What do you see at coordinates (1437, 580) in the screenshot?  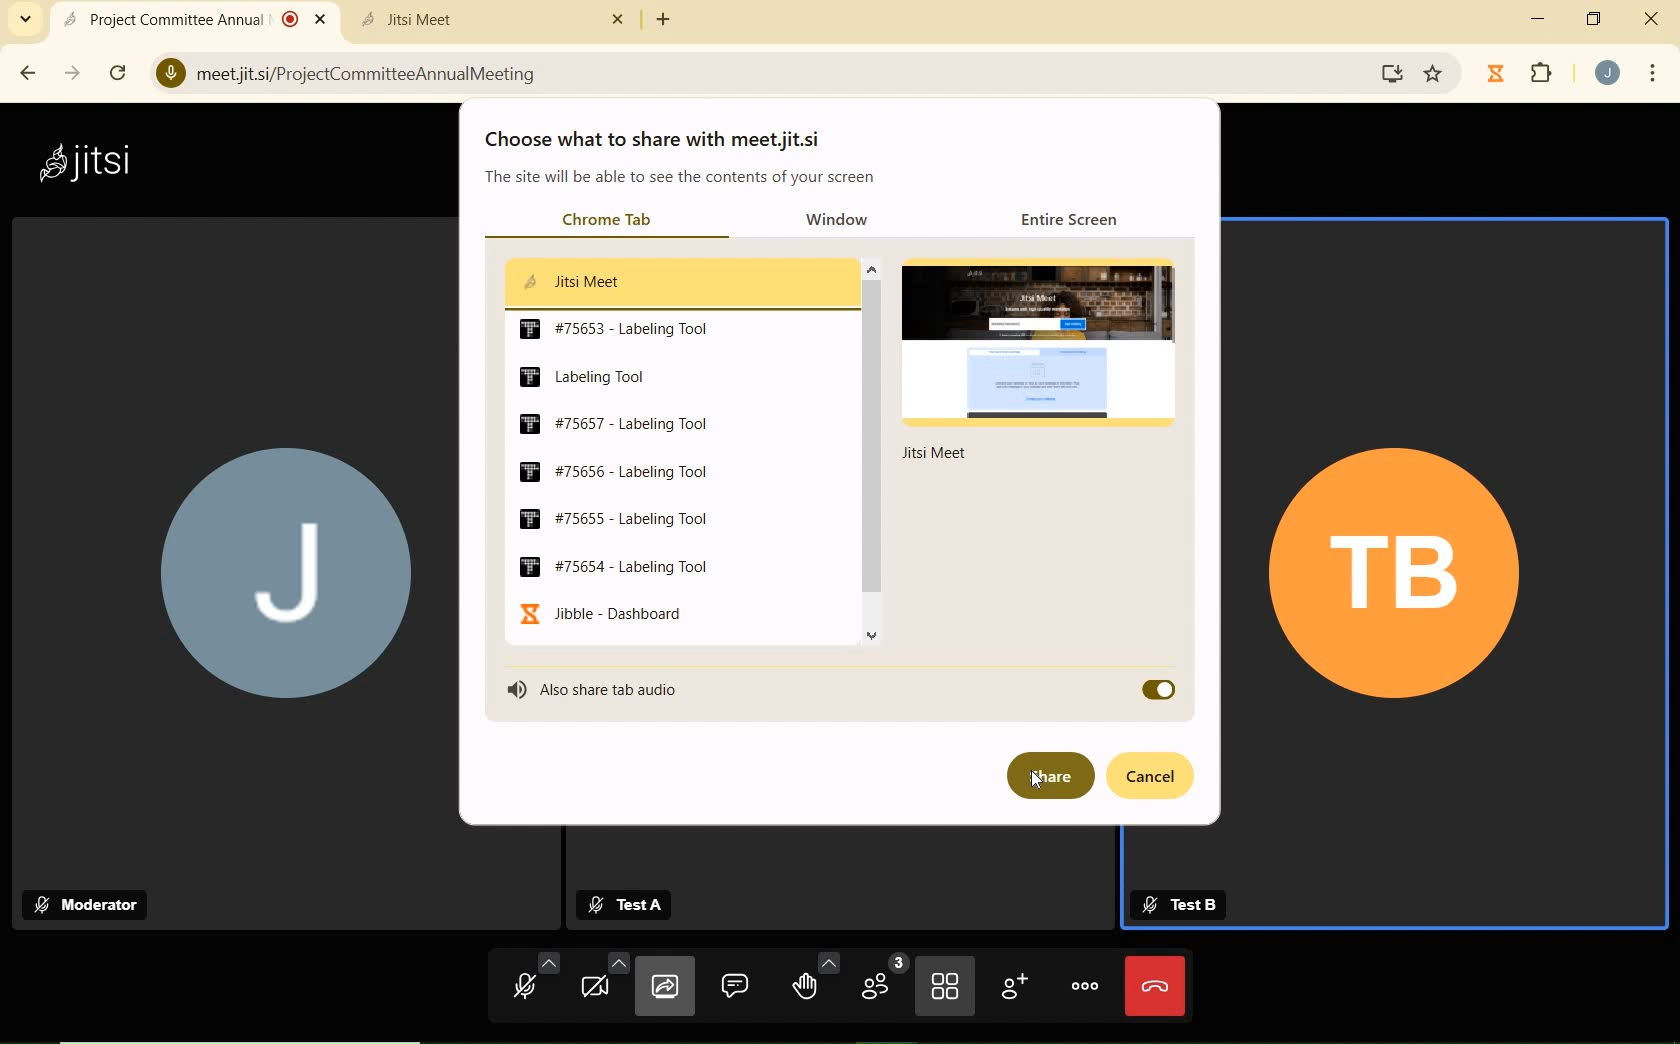 I see `TB` at bounding box center [1437, 580].